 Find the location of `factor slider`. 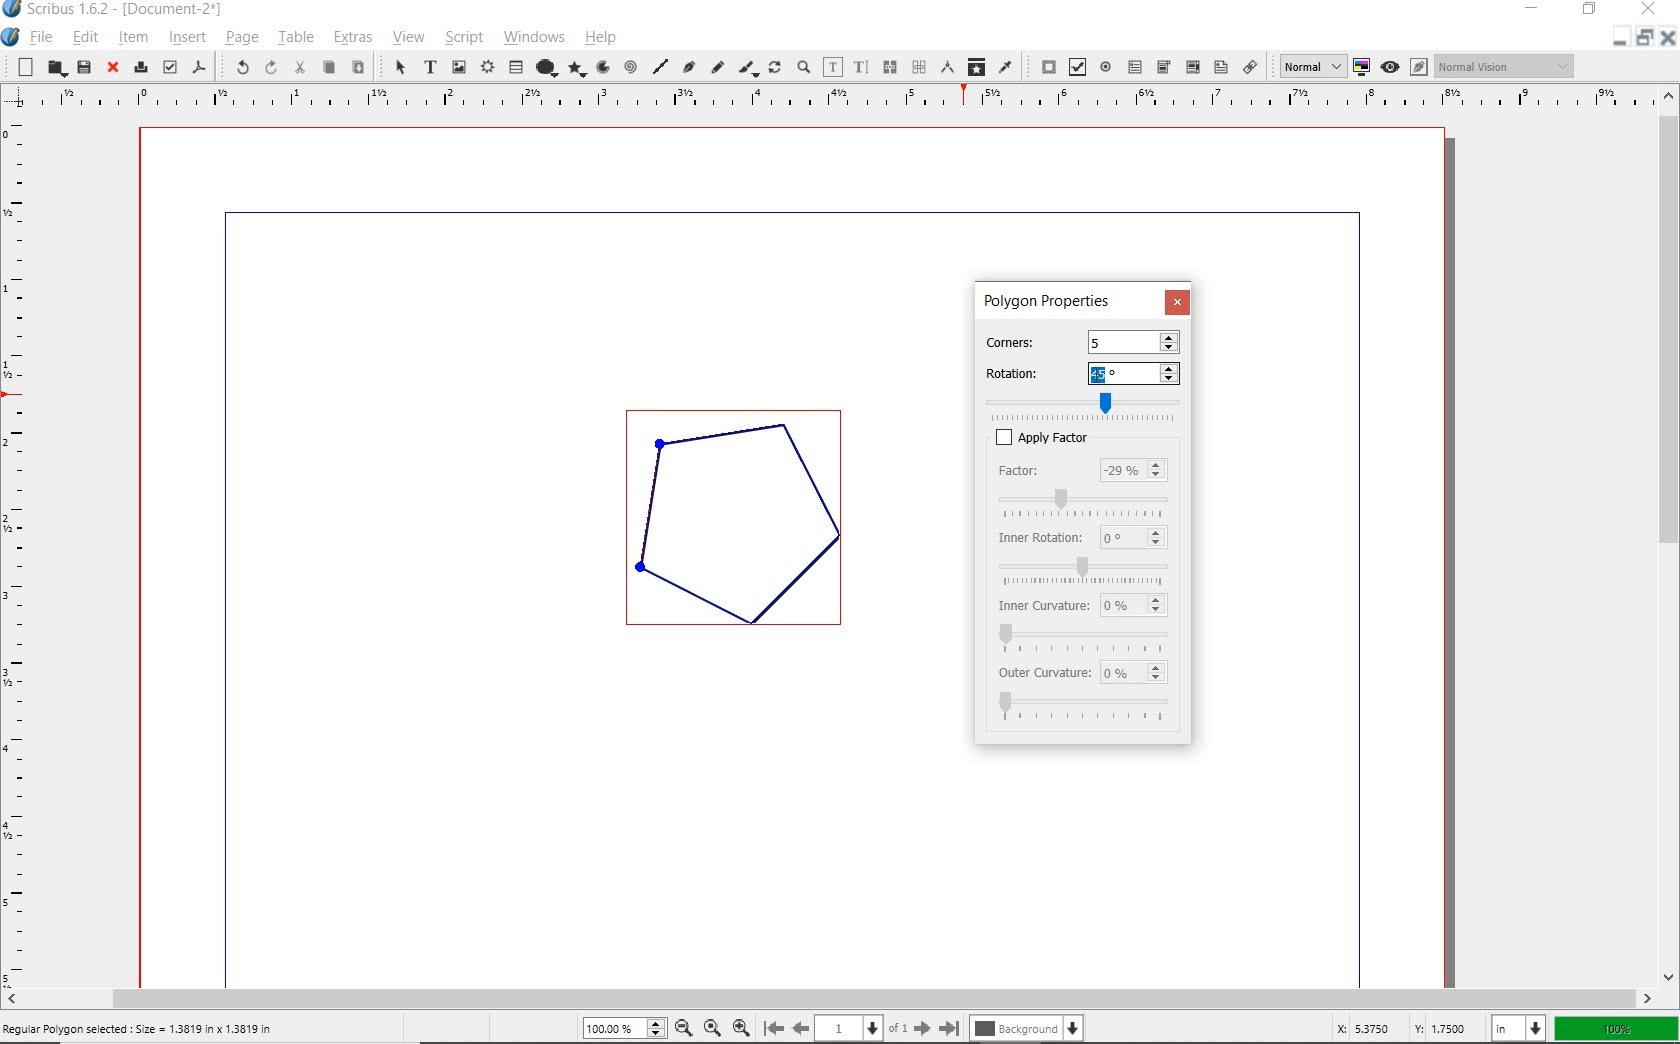

factor slider is located at coordinates (1089, 500).